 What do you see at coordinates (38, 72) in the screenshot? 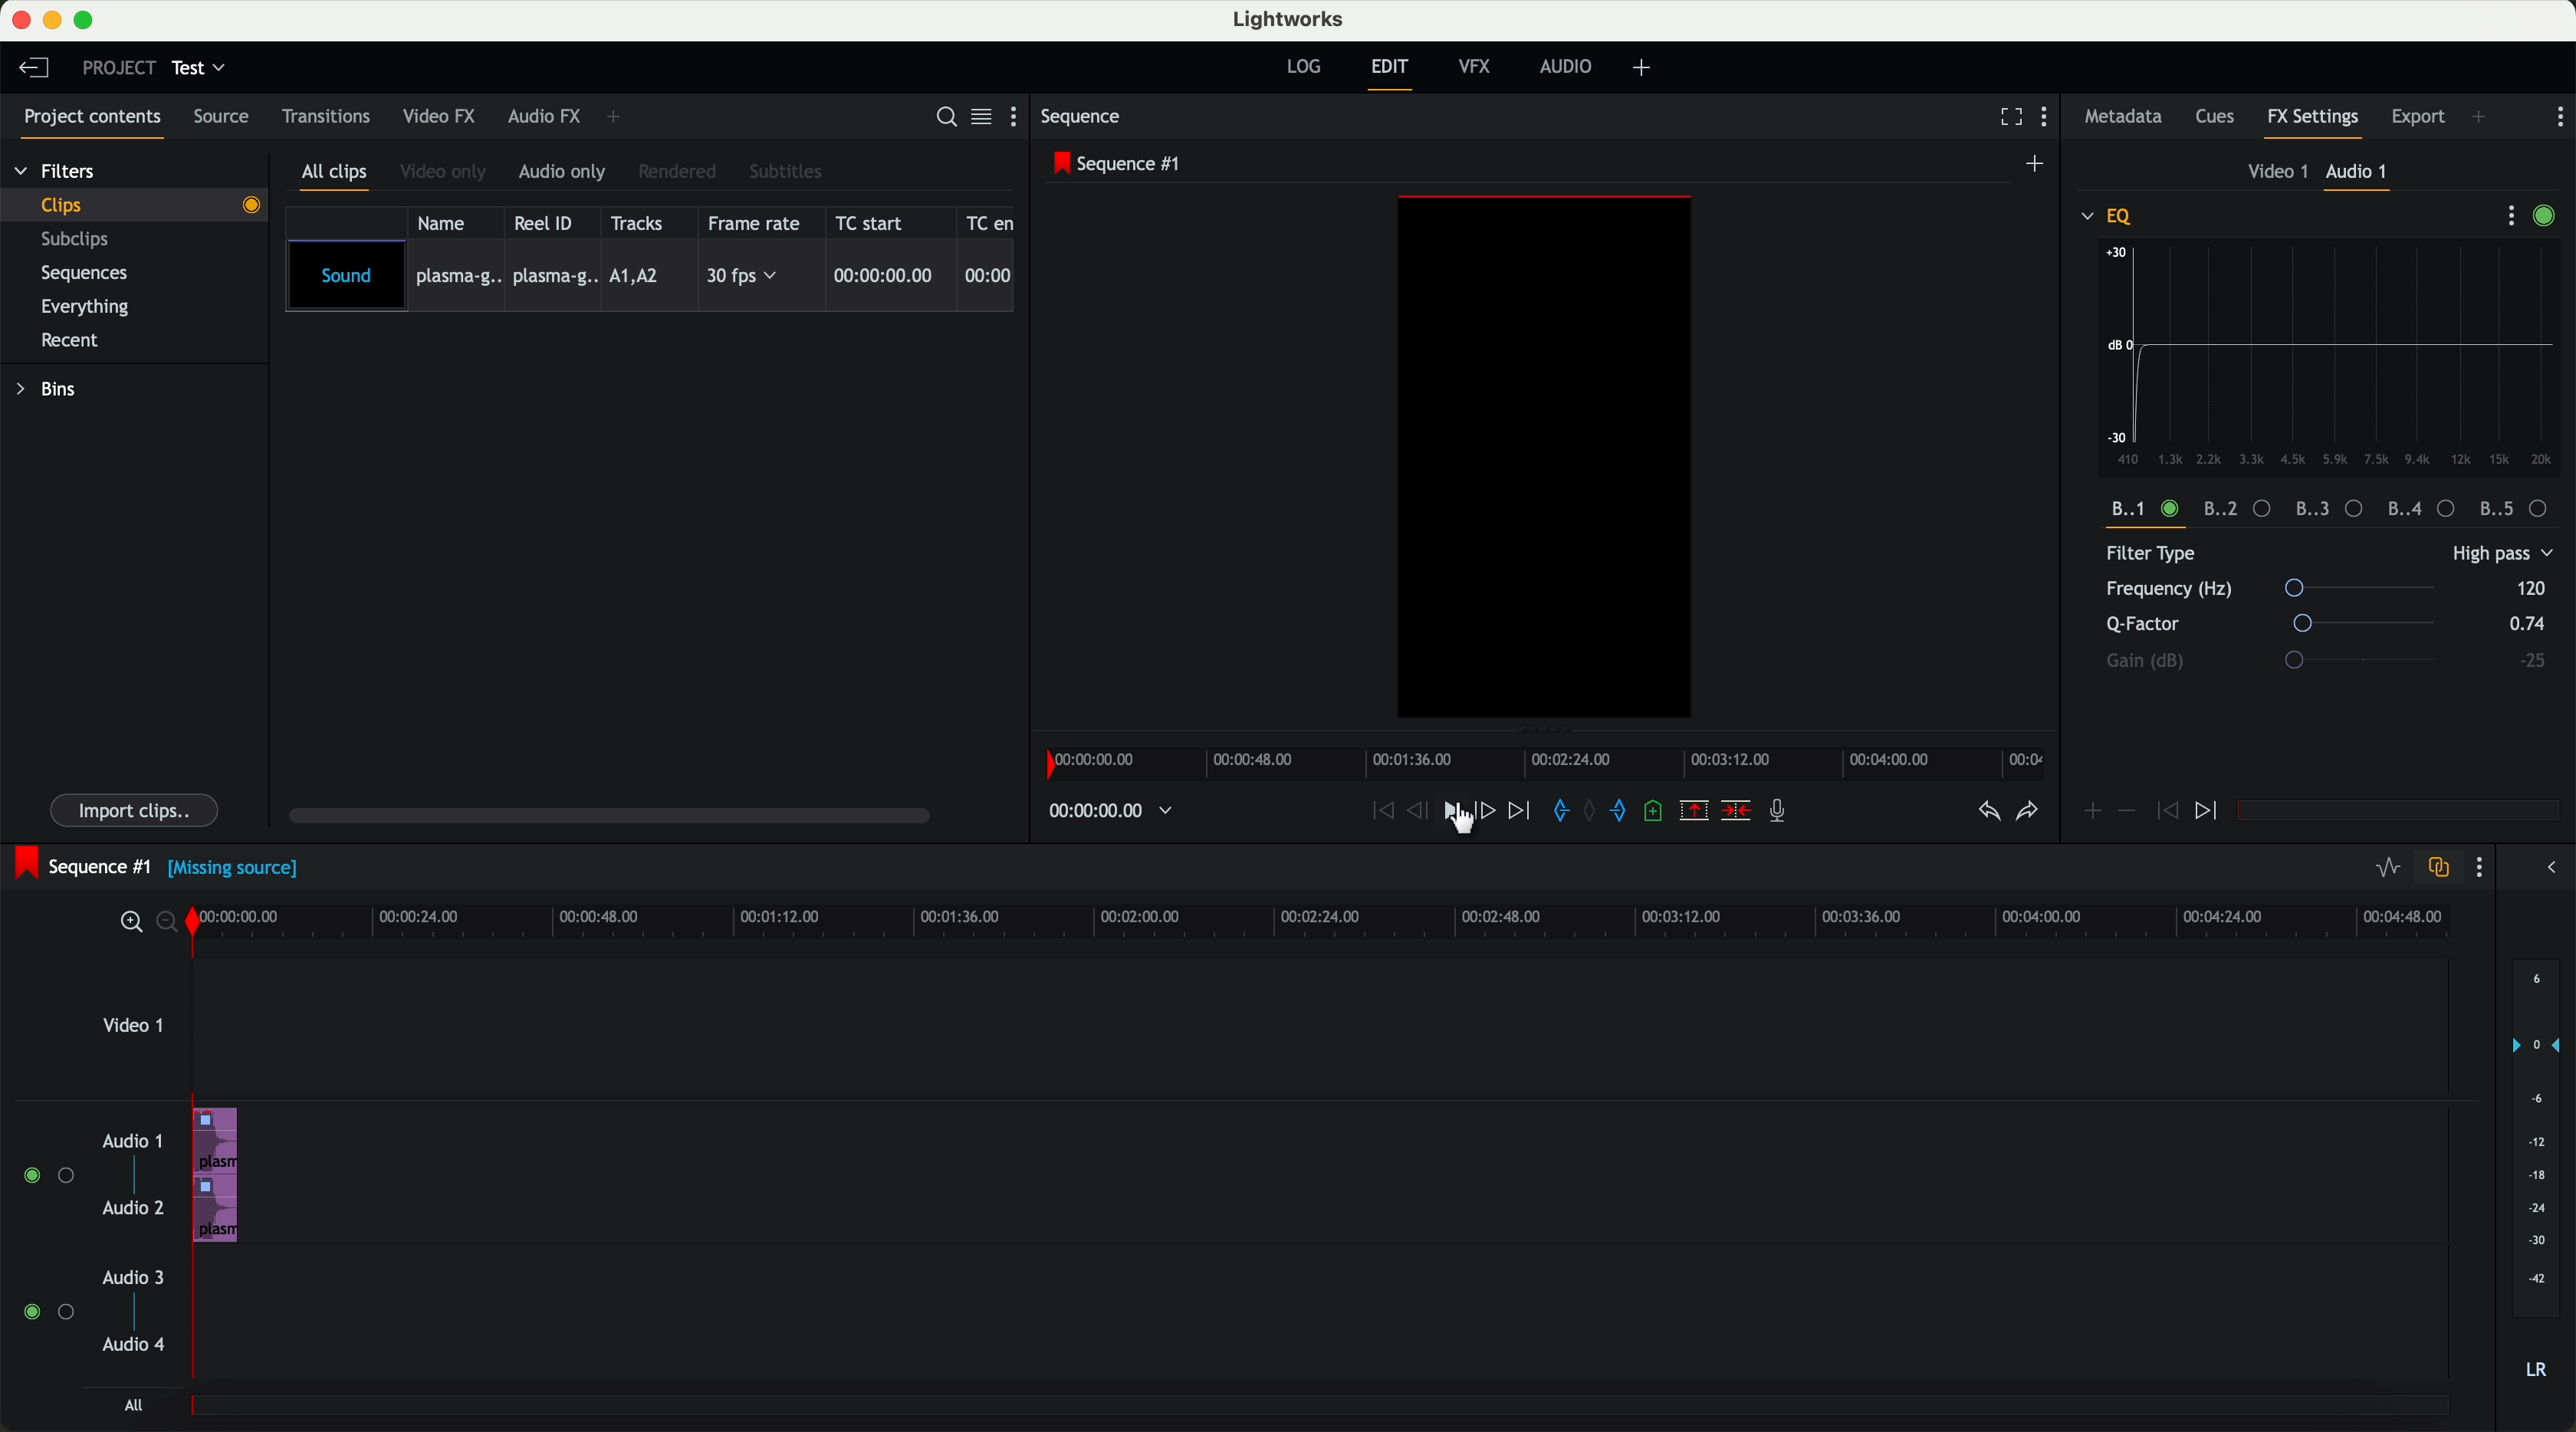
I see `leave` at bounding box center [38, 72].